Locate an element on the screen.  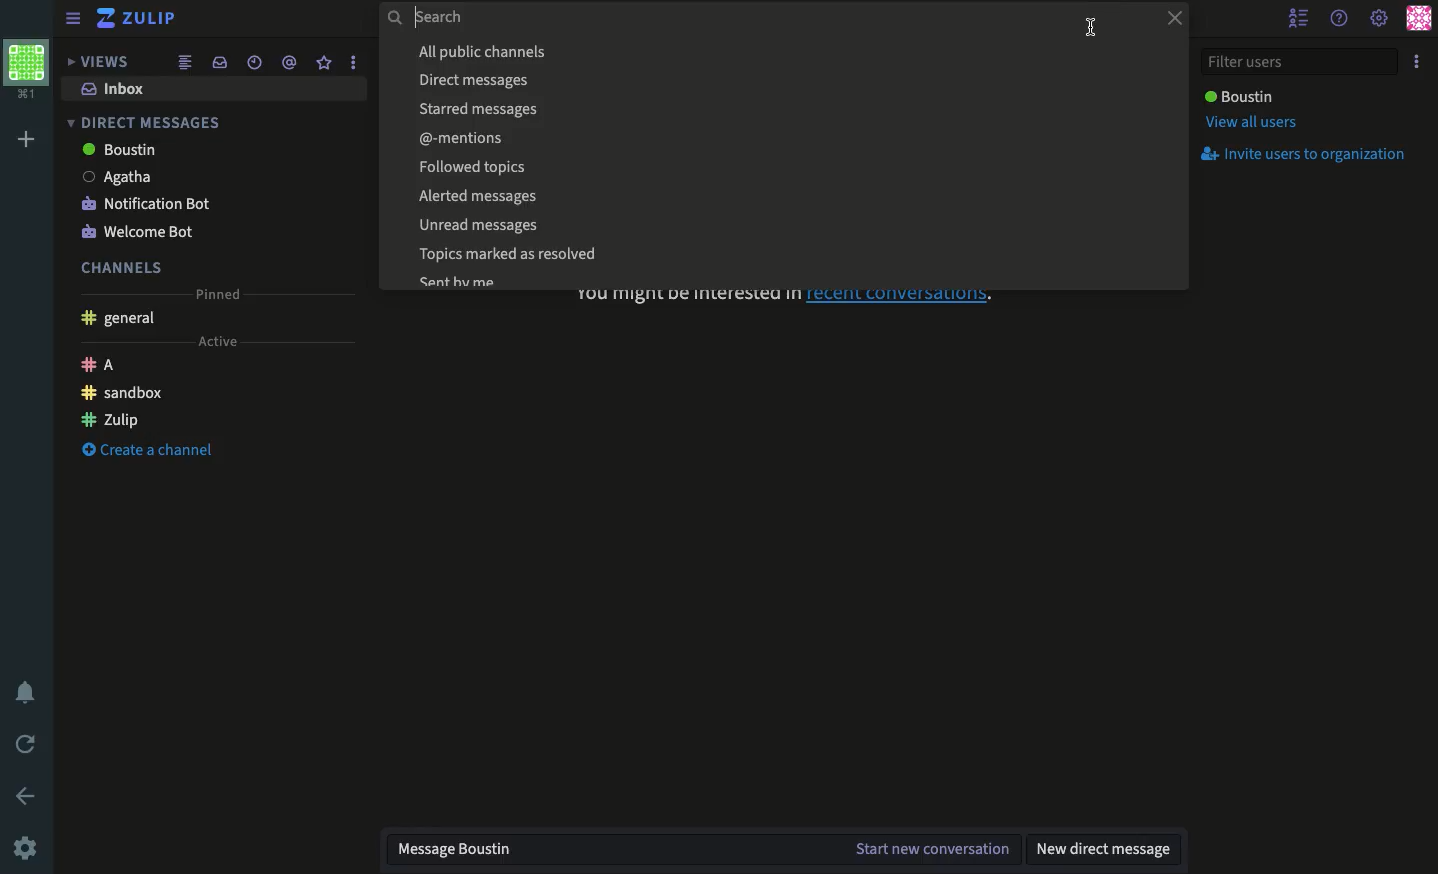
direct messages is located at coordinates (785, 79).